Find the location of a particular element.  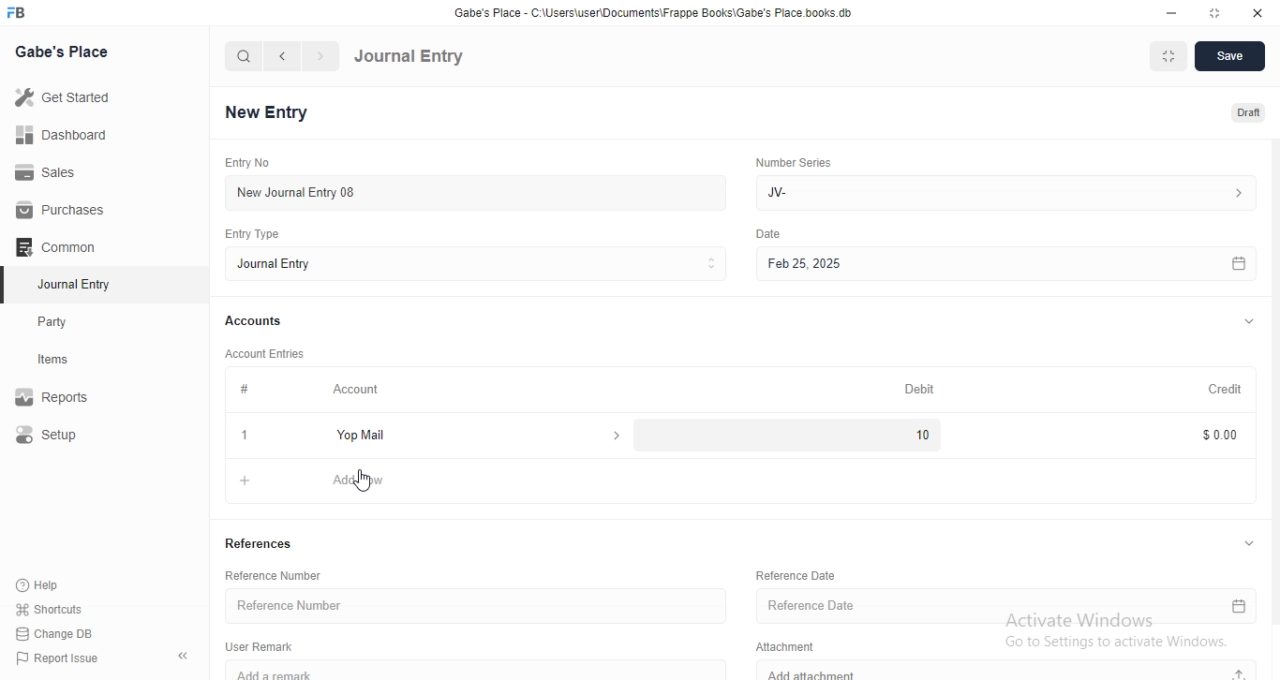

Accounts is located at coordinates (255, 322).